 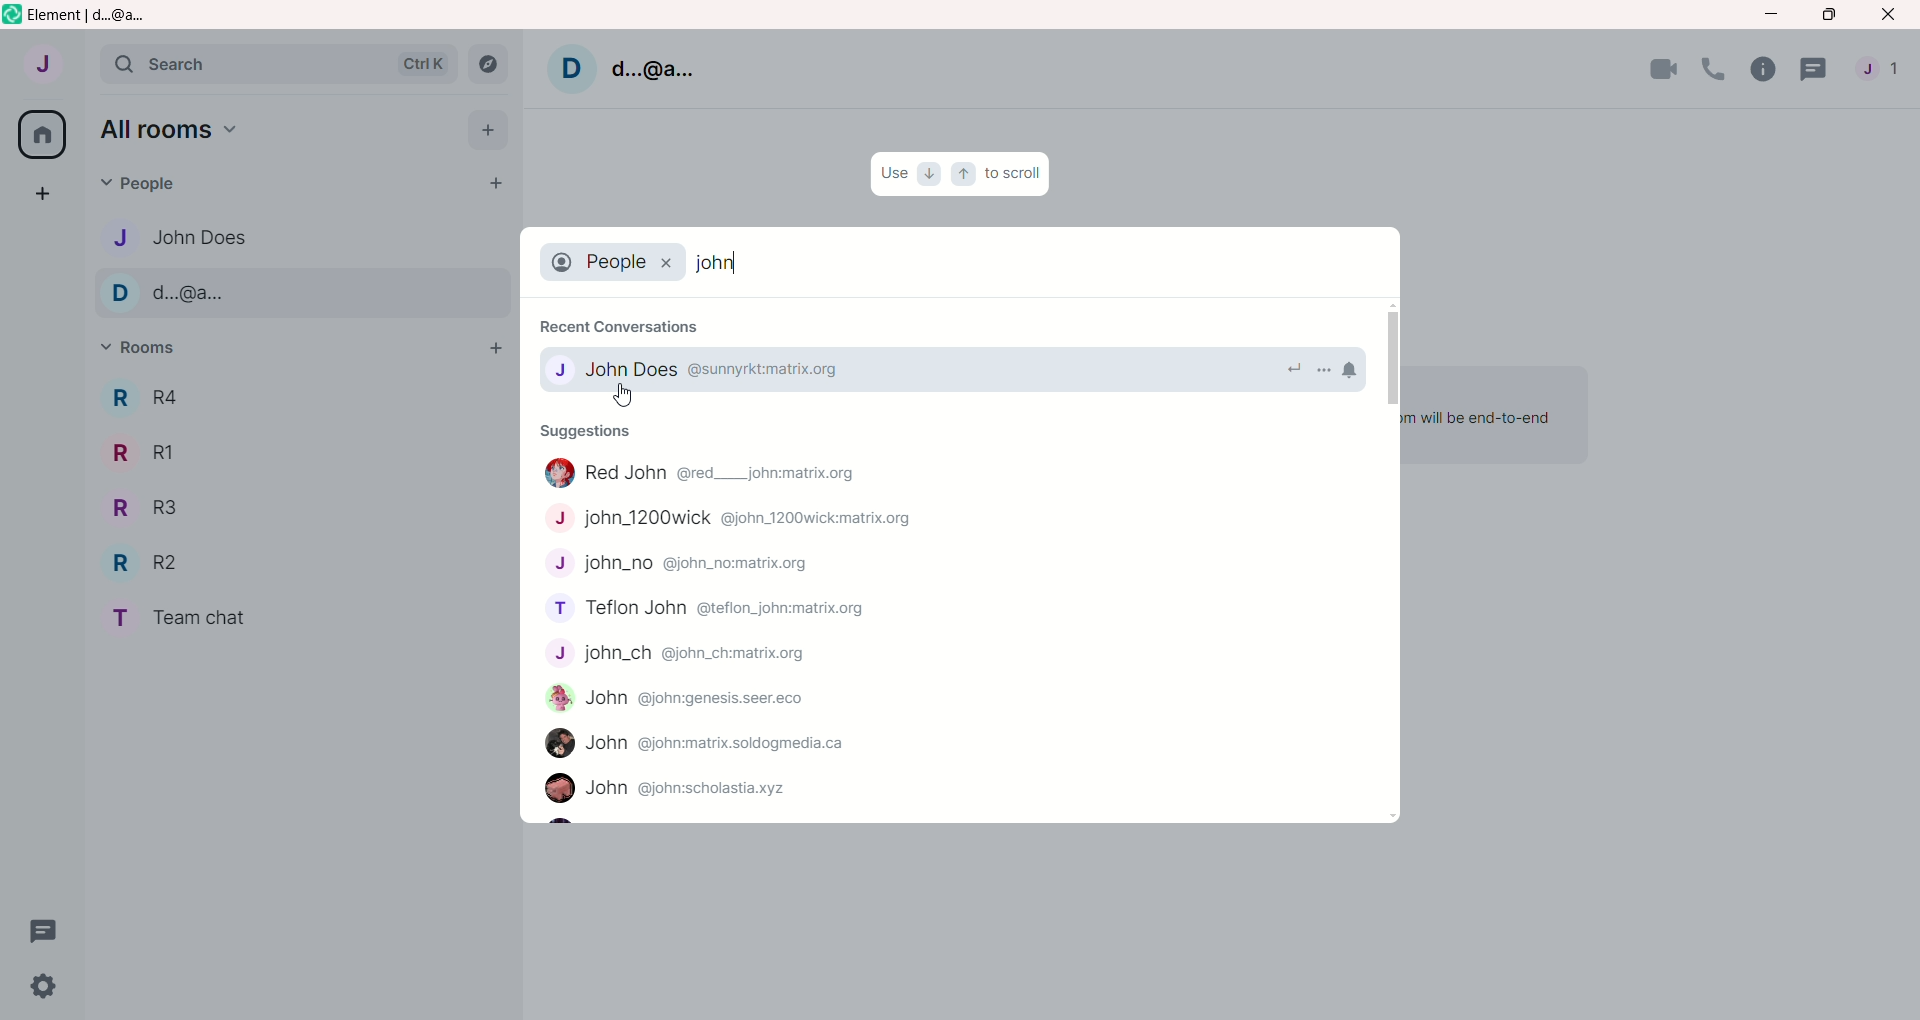 What do you see at coordinates (1016, 175) in the screenshot?
I see `to scroll` at bounding box center [1016, 175].